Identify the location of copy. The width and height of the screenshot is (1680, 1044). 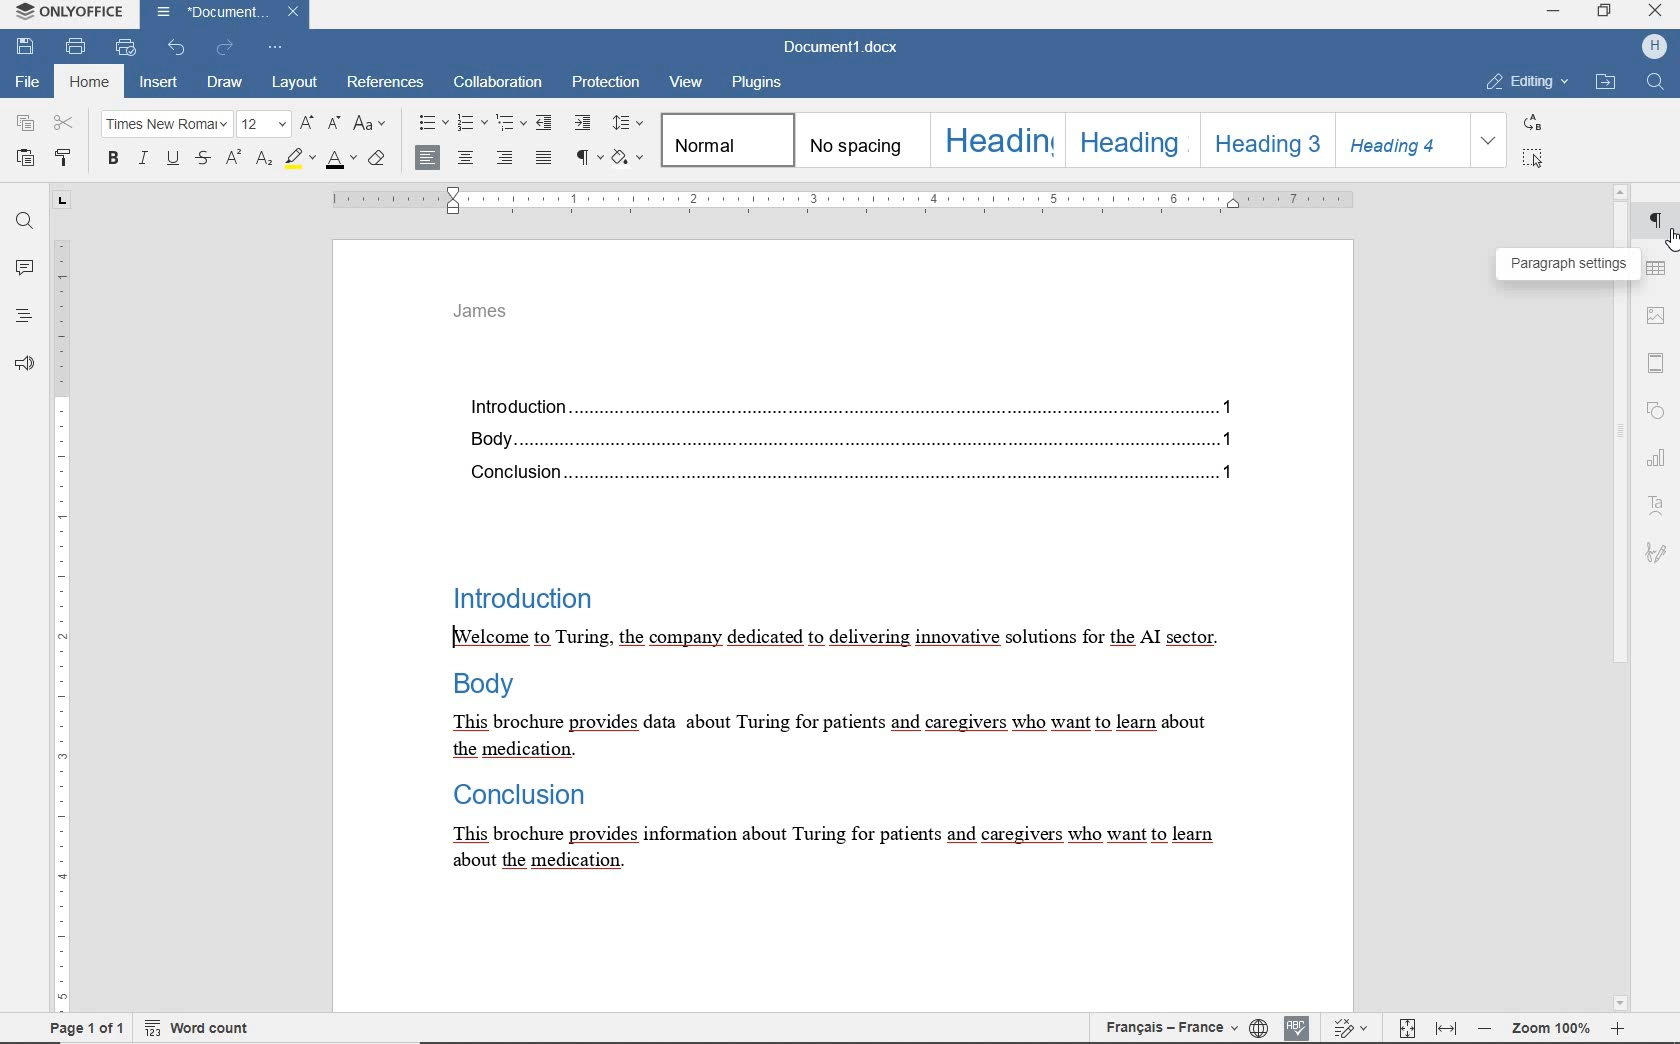
(28, 125).